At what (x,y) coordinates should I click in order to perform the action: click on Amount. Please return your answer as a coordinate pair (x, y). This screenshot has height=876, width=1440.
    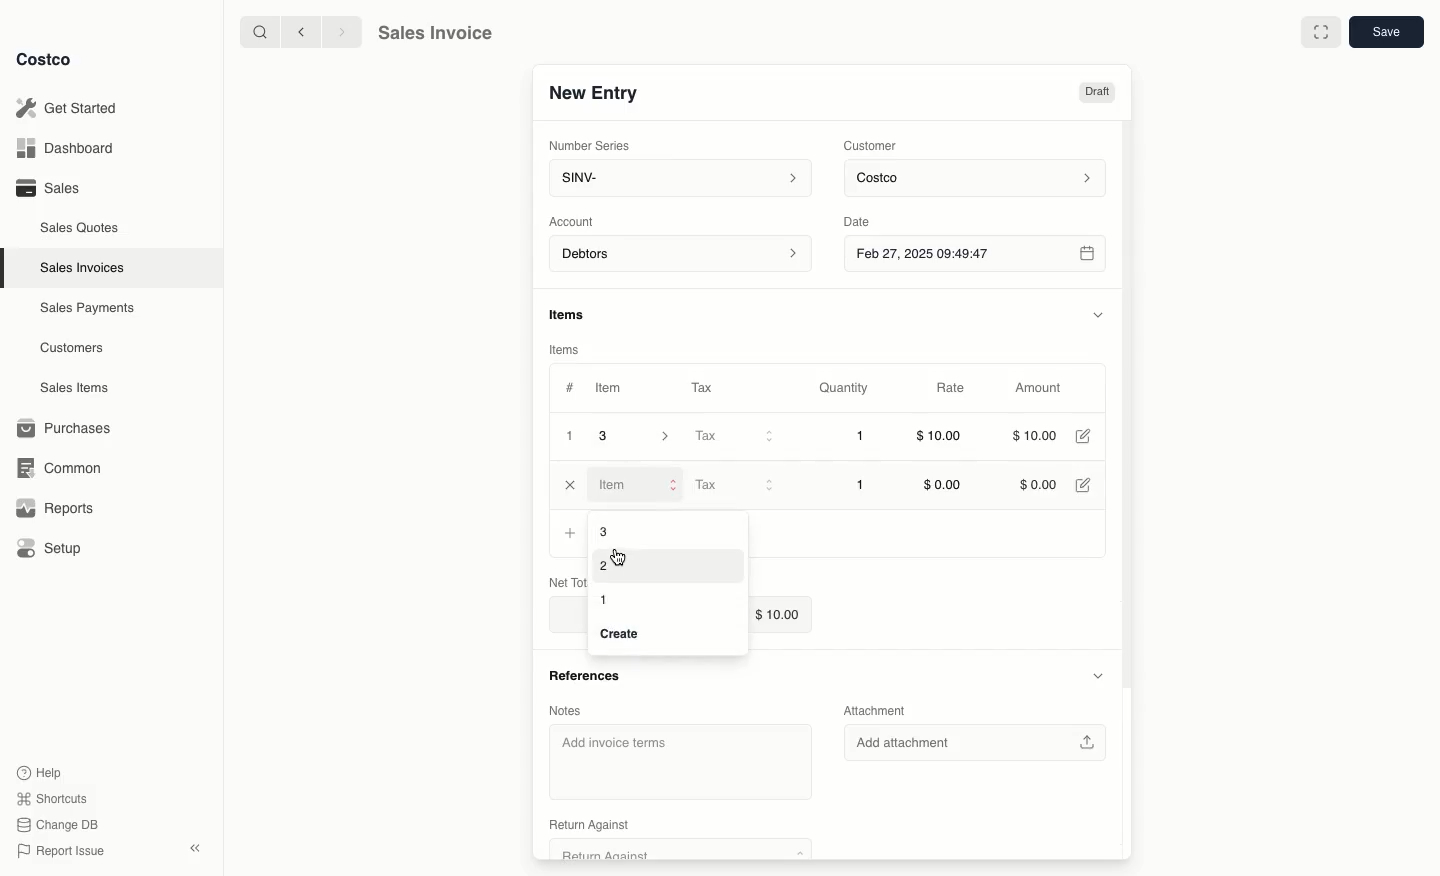
    Looking at the image, I should click on (1036, 389).